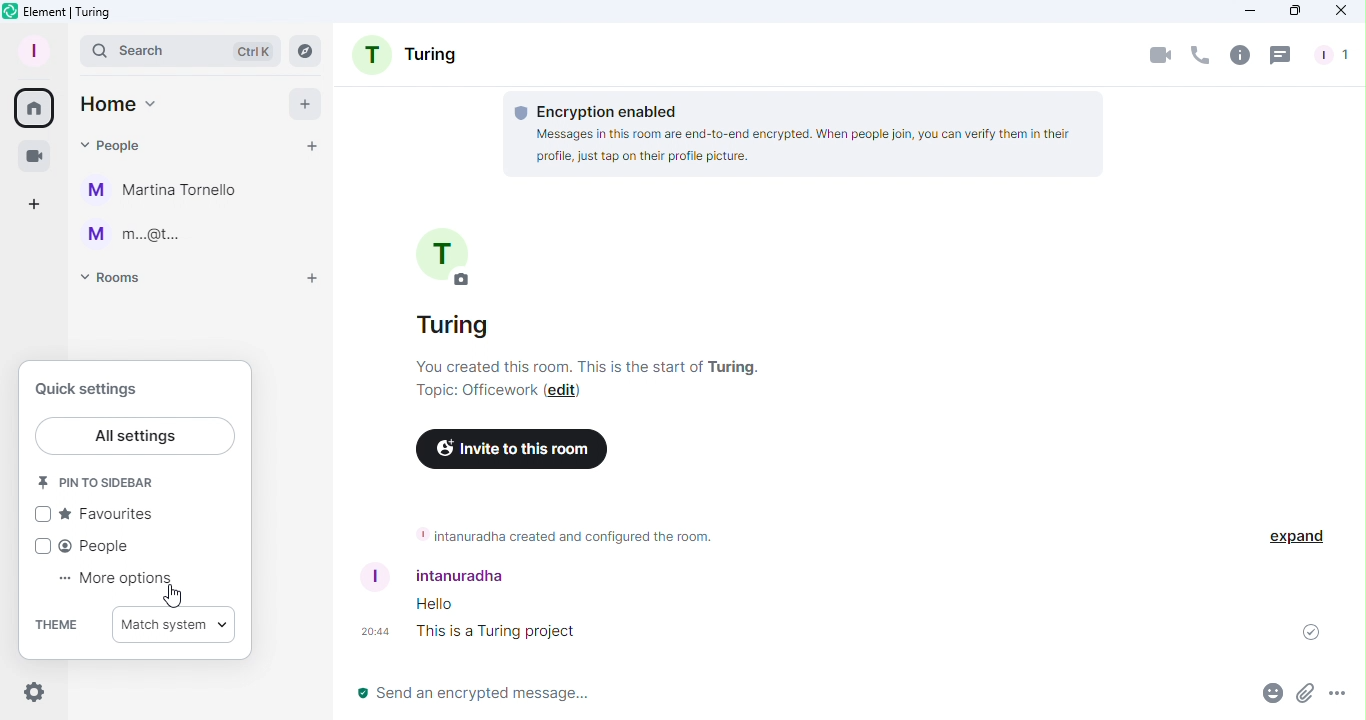  Describe the element at coordinates (312, 146) in the screenshot. I see `Start chat` at that location.